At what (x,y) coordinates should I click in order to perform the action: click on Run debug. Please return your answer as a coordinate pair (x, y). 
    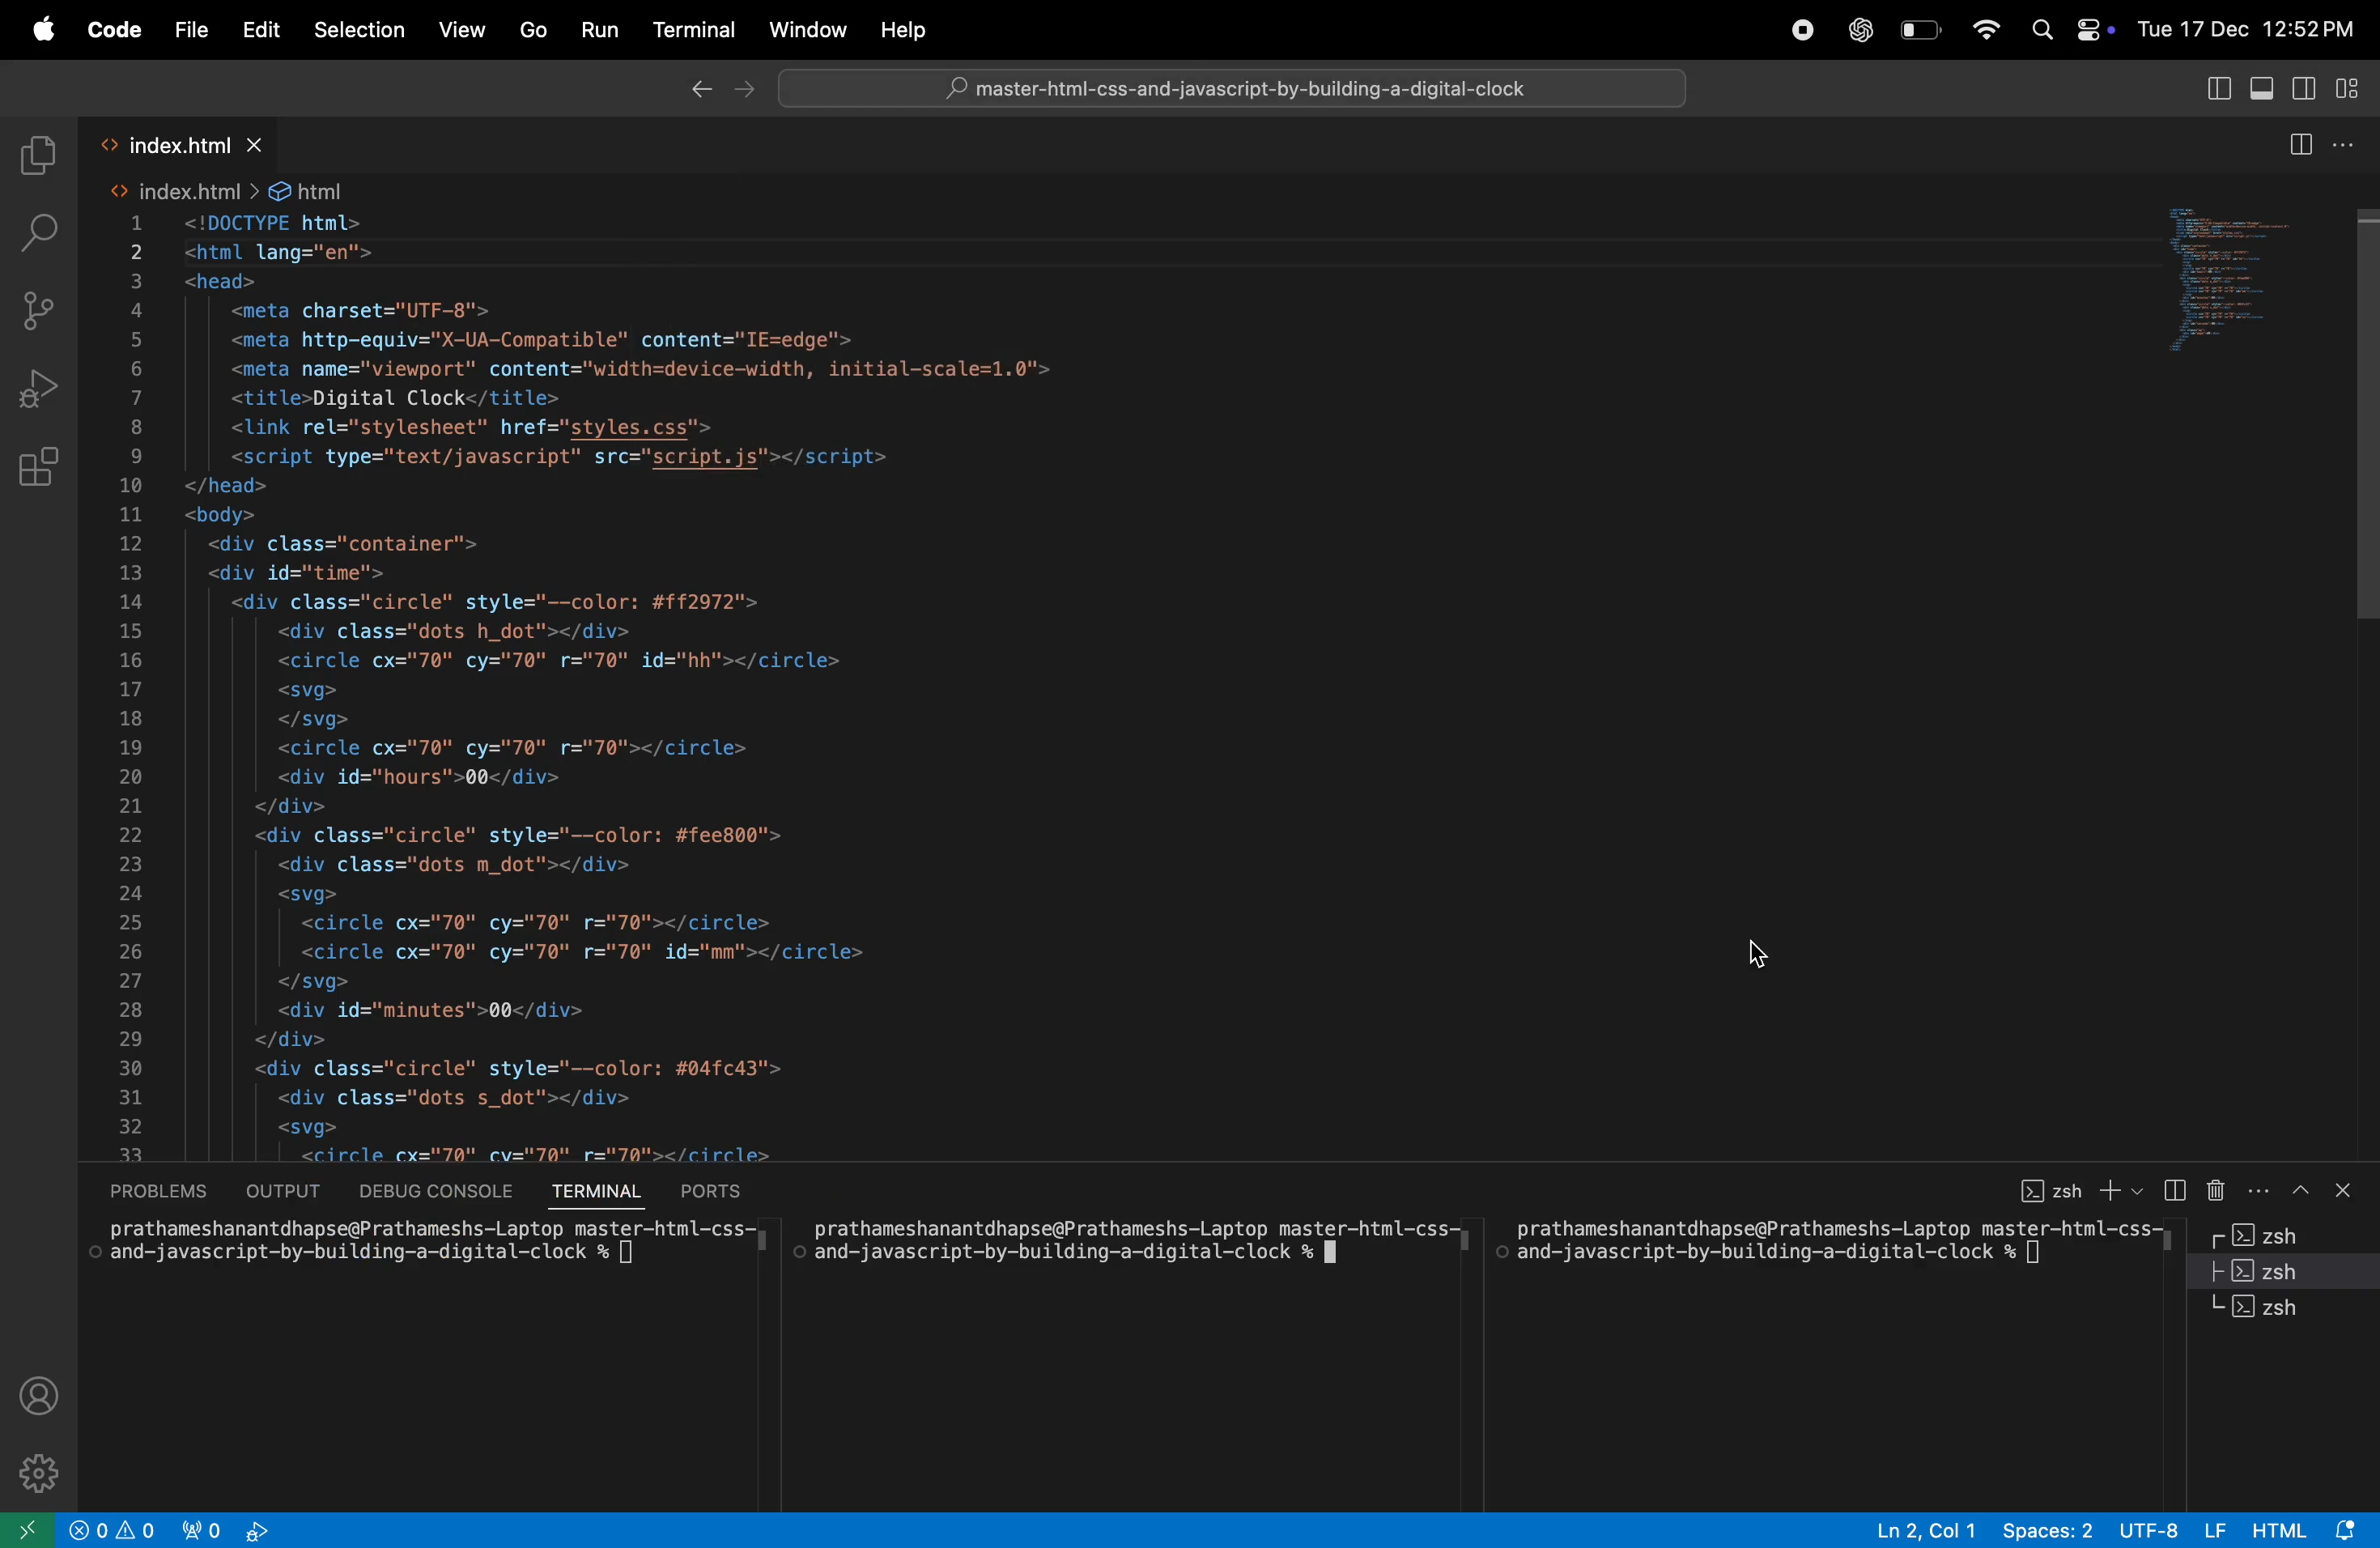
    Looking at the image, I should click on (44, 385).